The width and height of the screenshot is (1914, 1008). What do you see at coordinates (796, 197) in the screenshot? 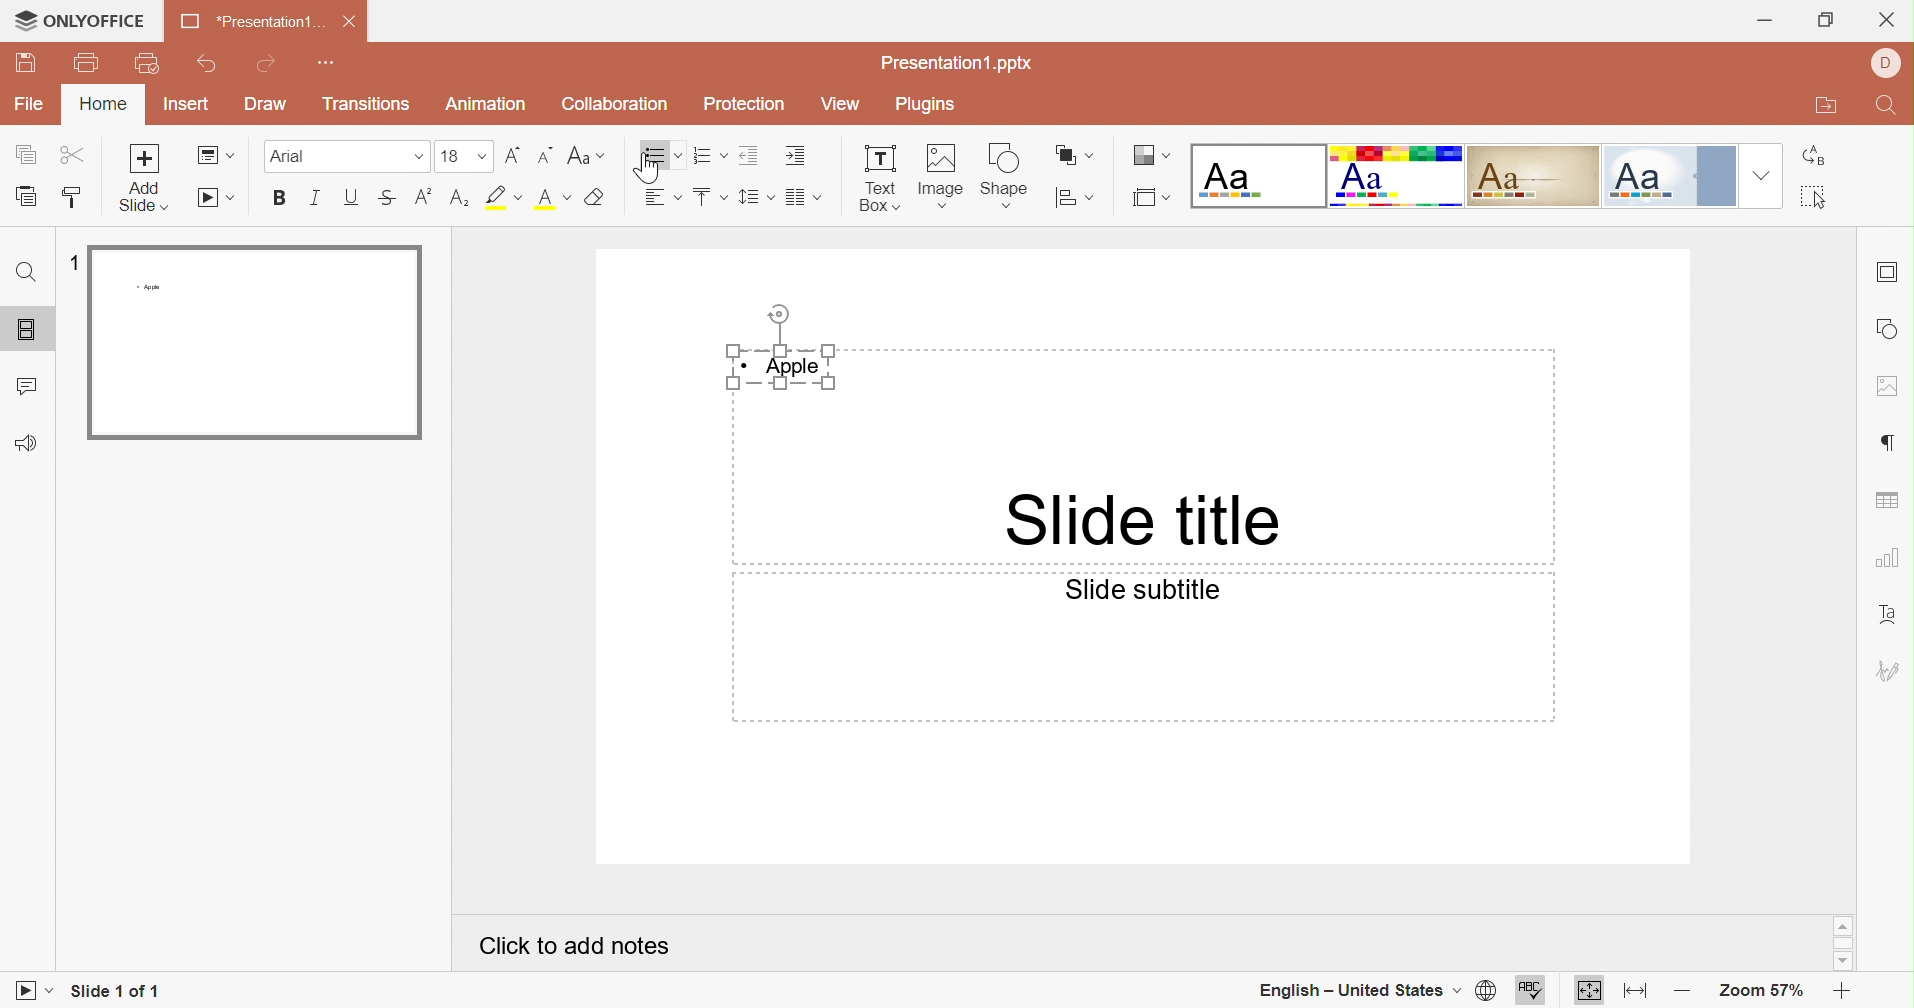
I see `Merge and center` at bounding box center [796, 197].